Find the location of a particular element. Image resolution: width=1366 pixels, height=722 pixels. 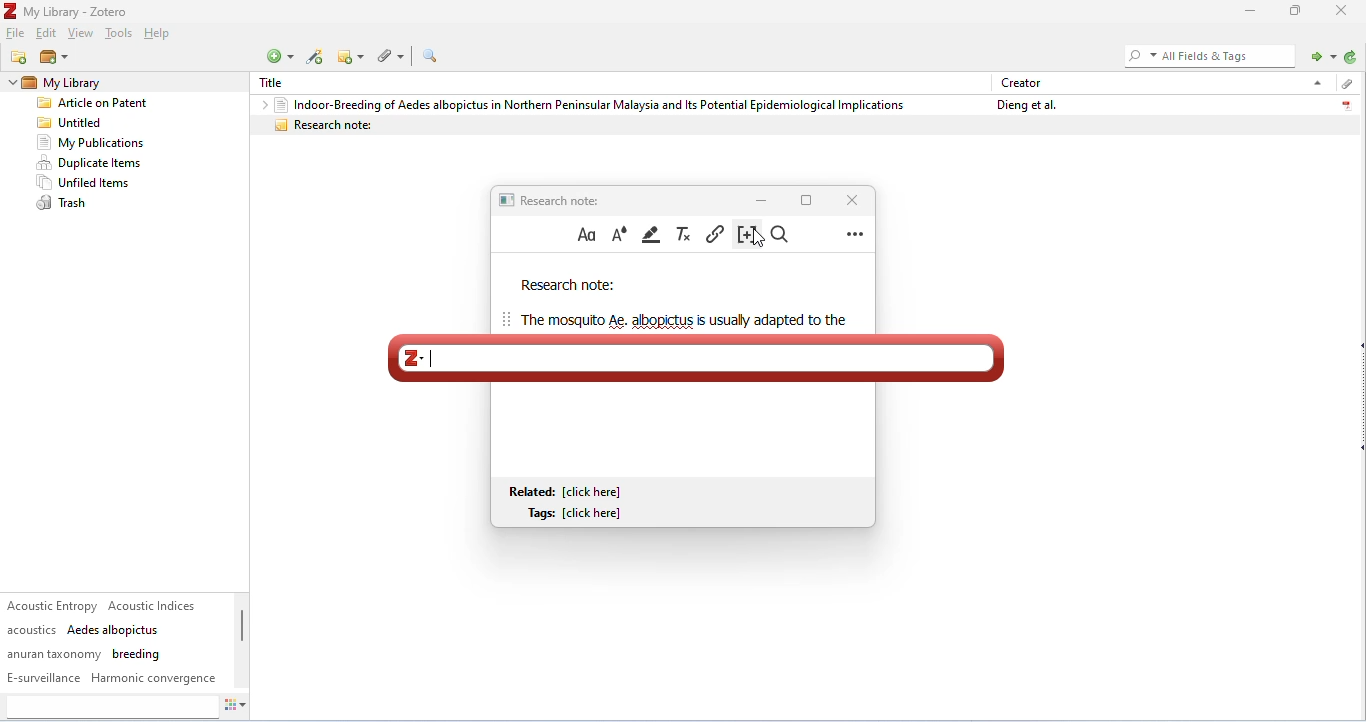

Article on Patent is located at coordinates (99, 104).